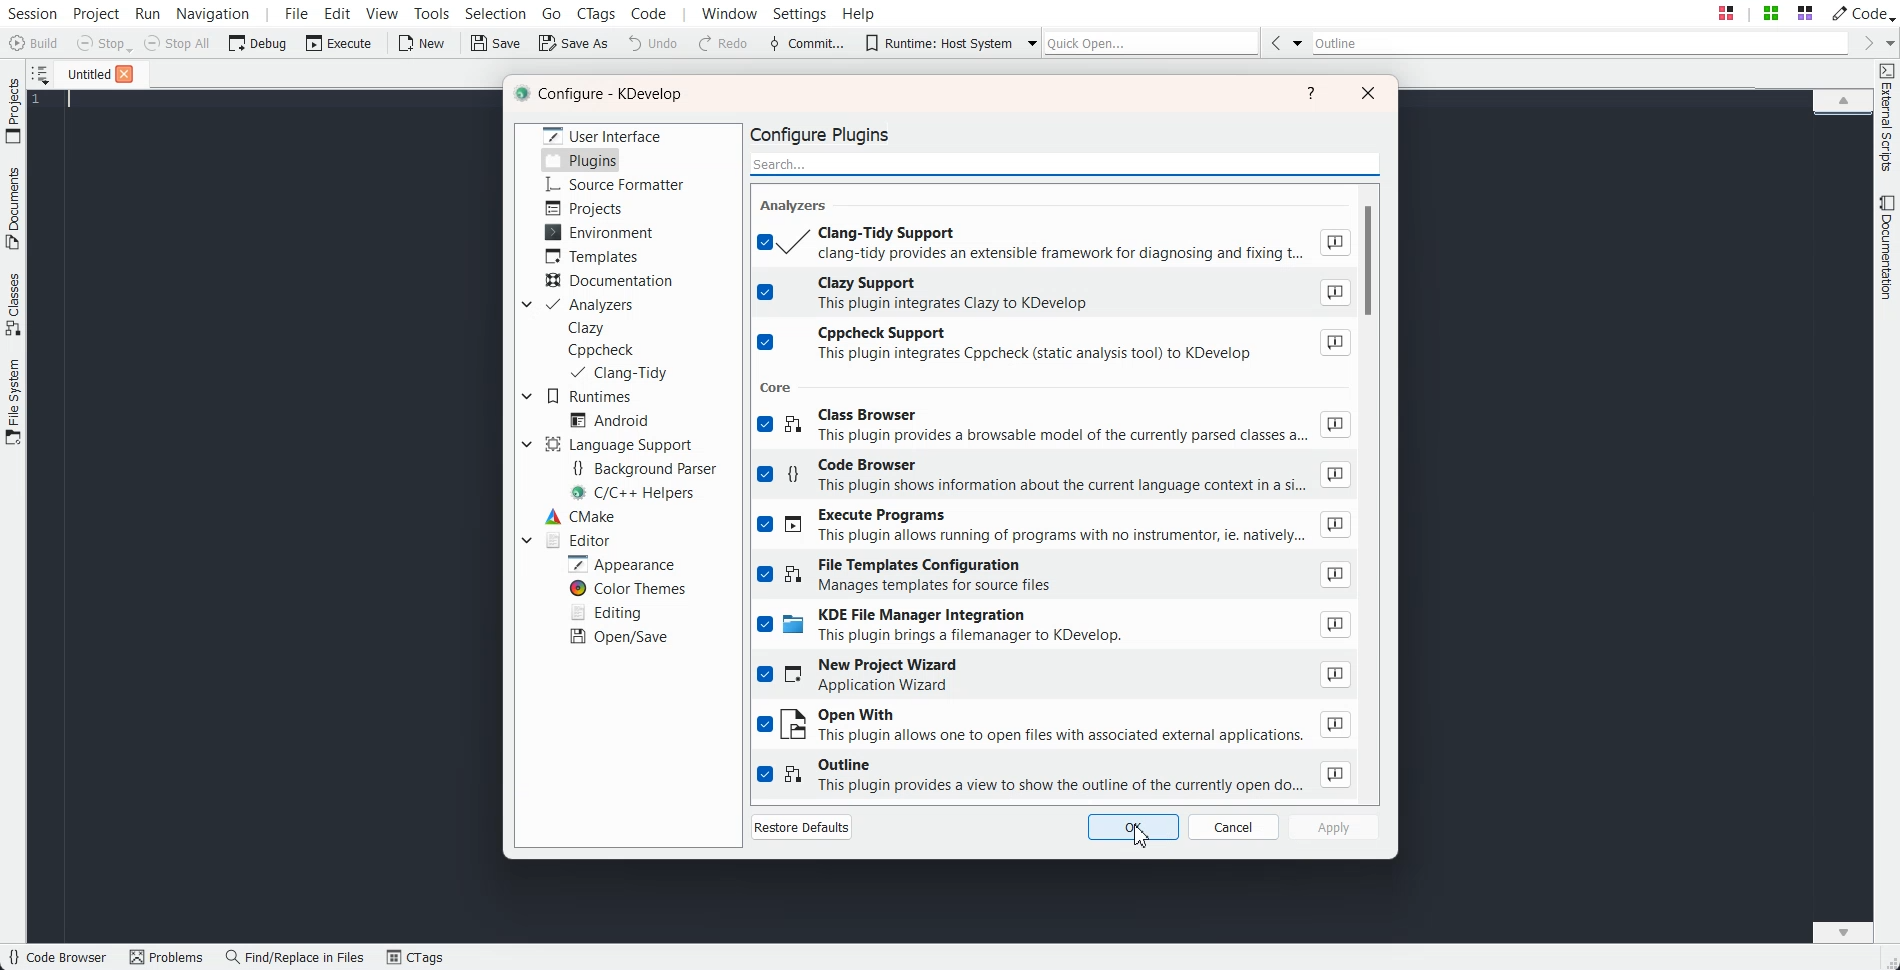 The image size is (1900, 970). Describe the element at coordinates (104, 44) in the screenshot. I see `Stop` at that location.